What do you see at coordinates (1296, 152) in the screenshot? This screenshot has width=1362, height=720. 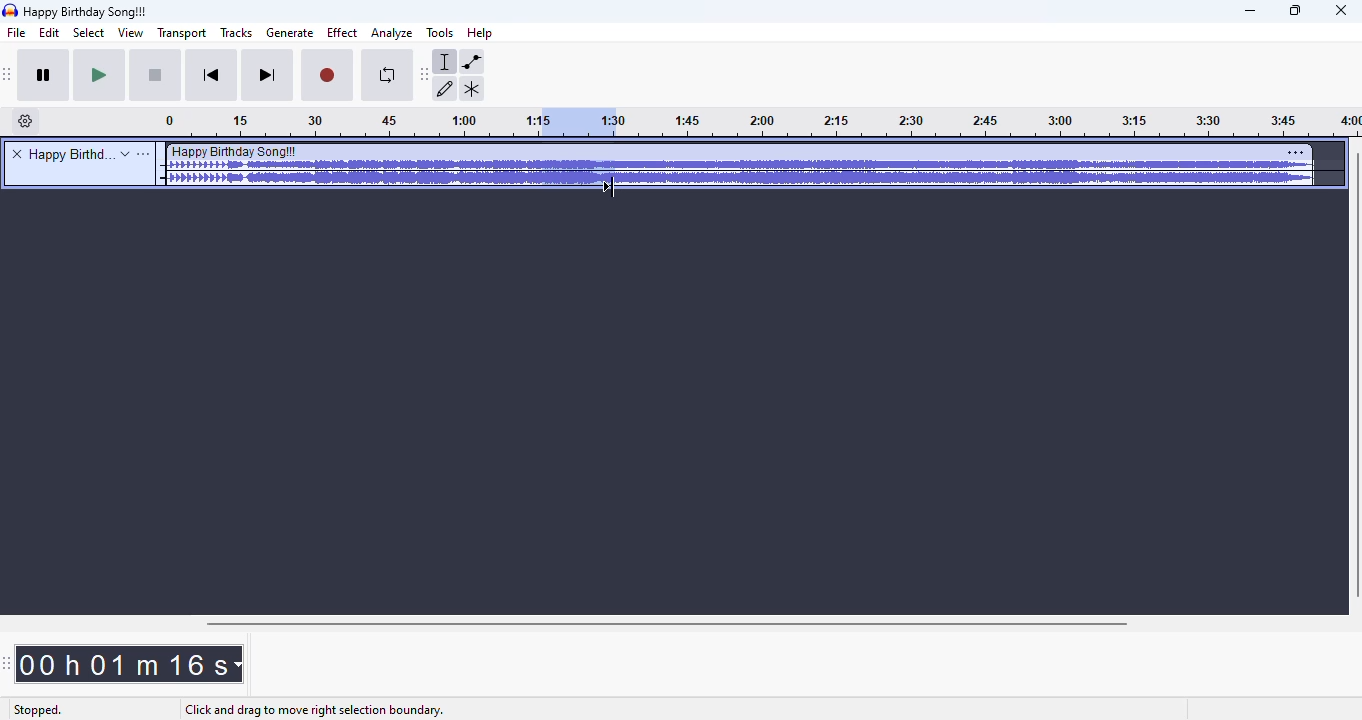 I see `settings` at bounding box center [1296, 152].